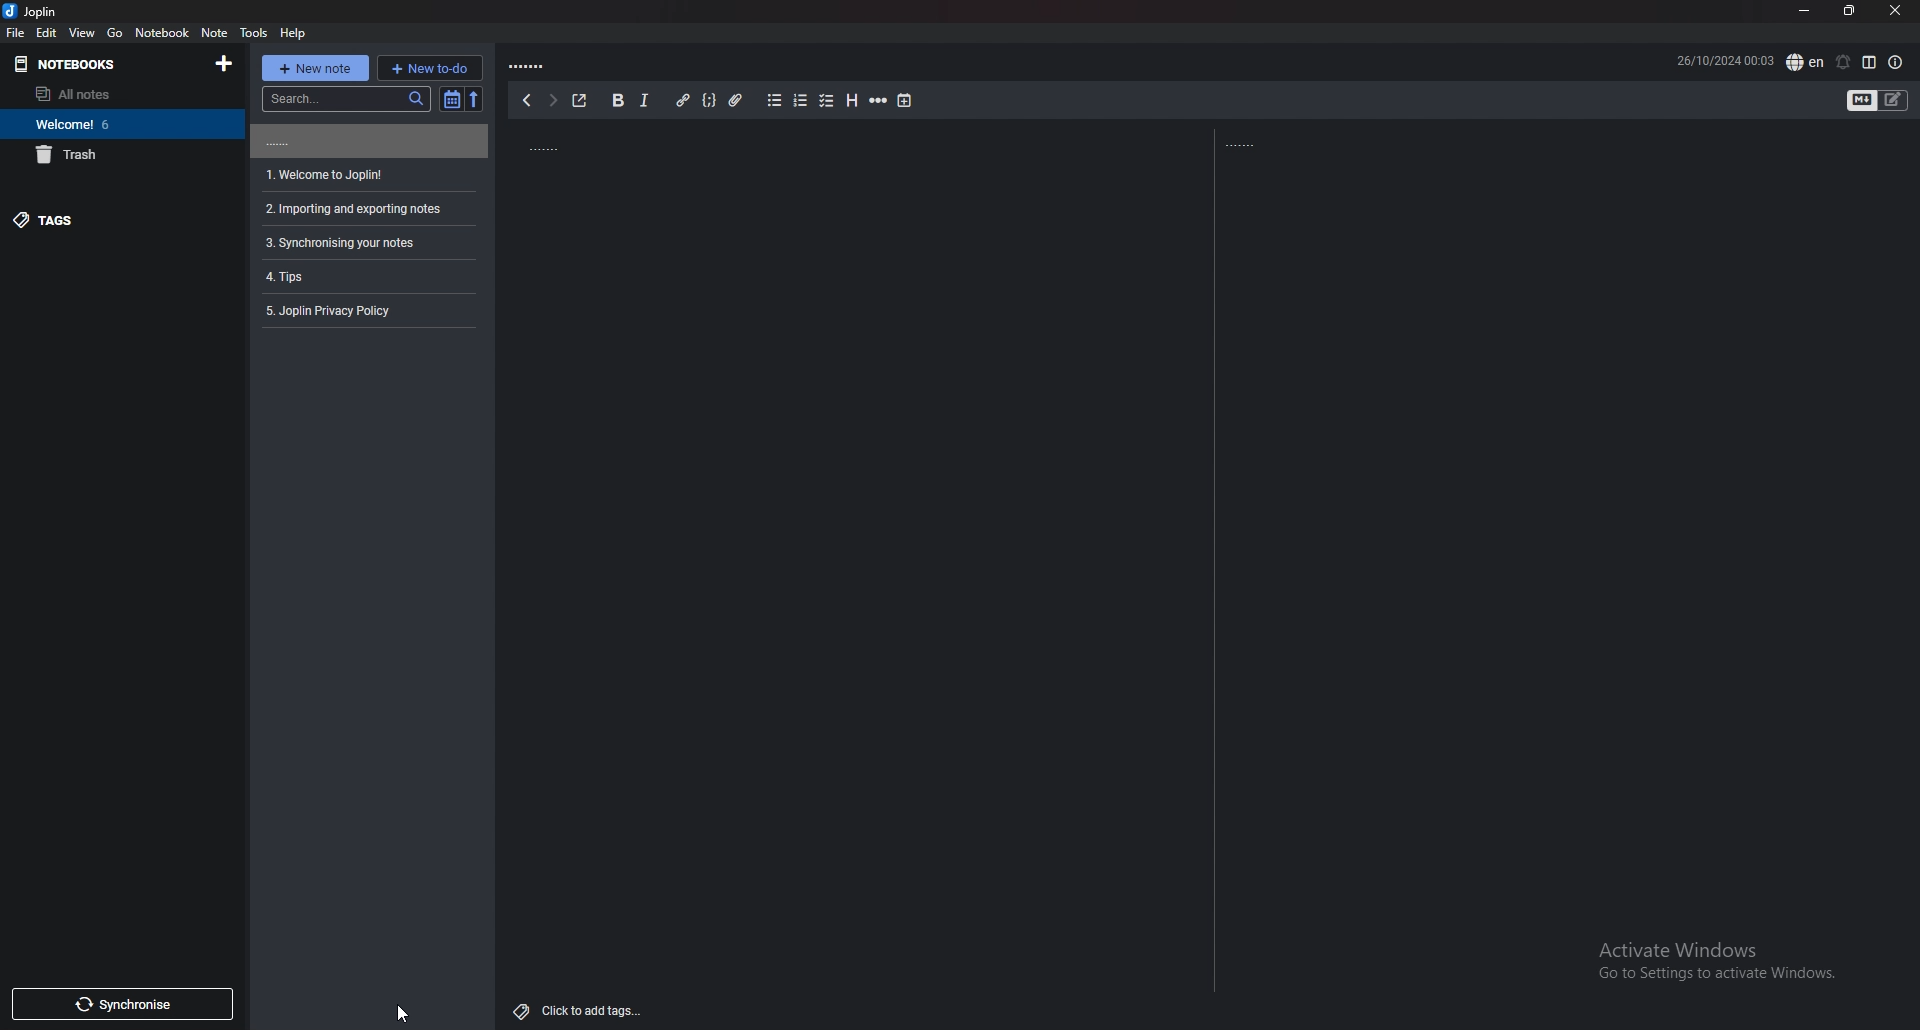  Describe the element at coordinates (1861, 100) in the screenshot. I see `toggle editors` at that location.